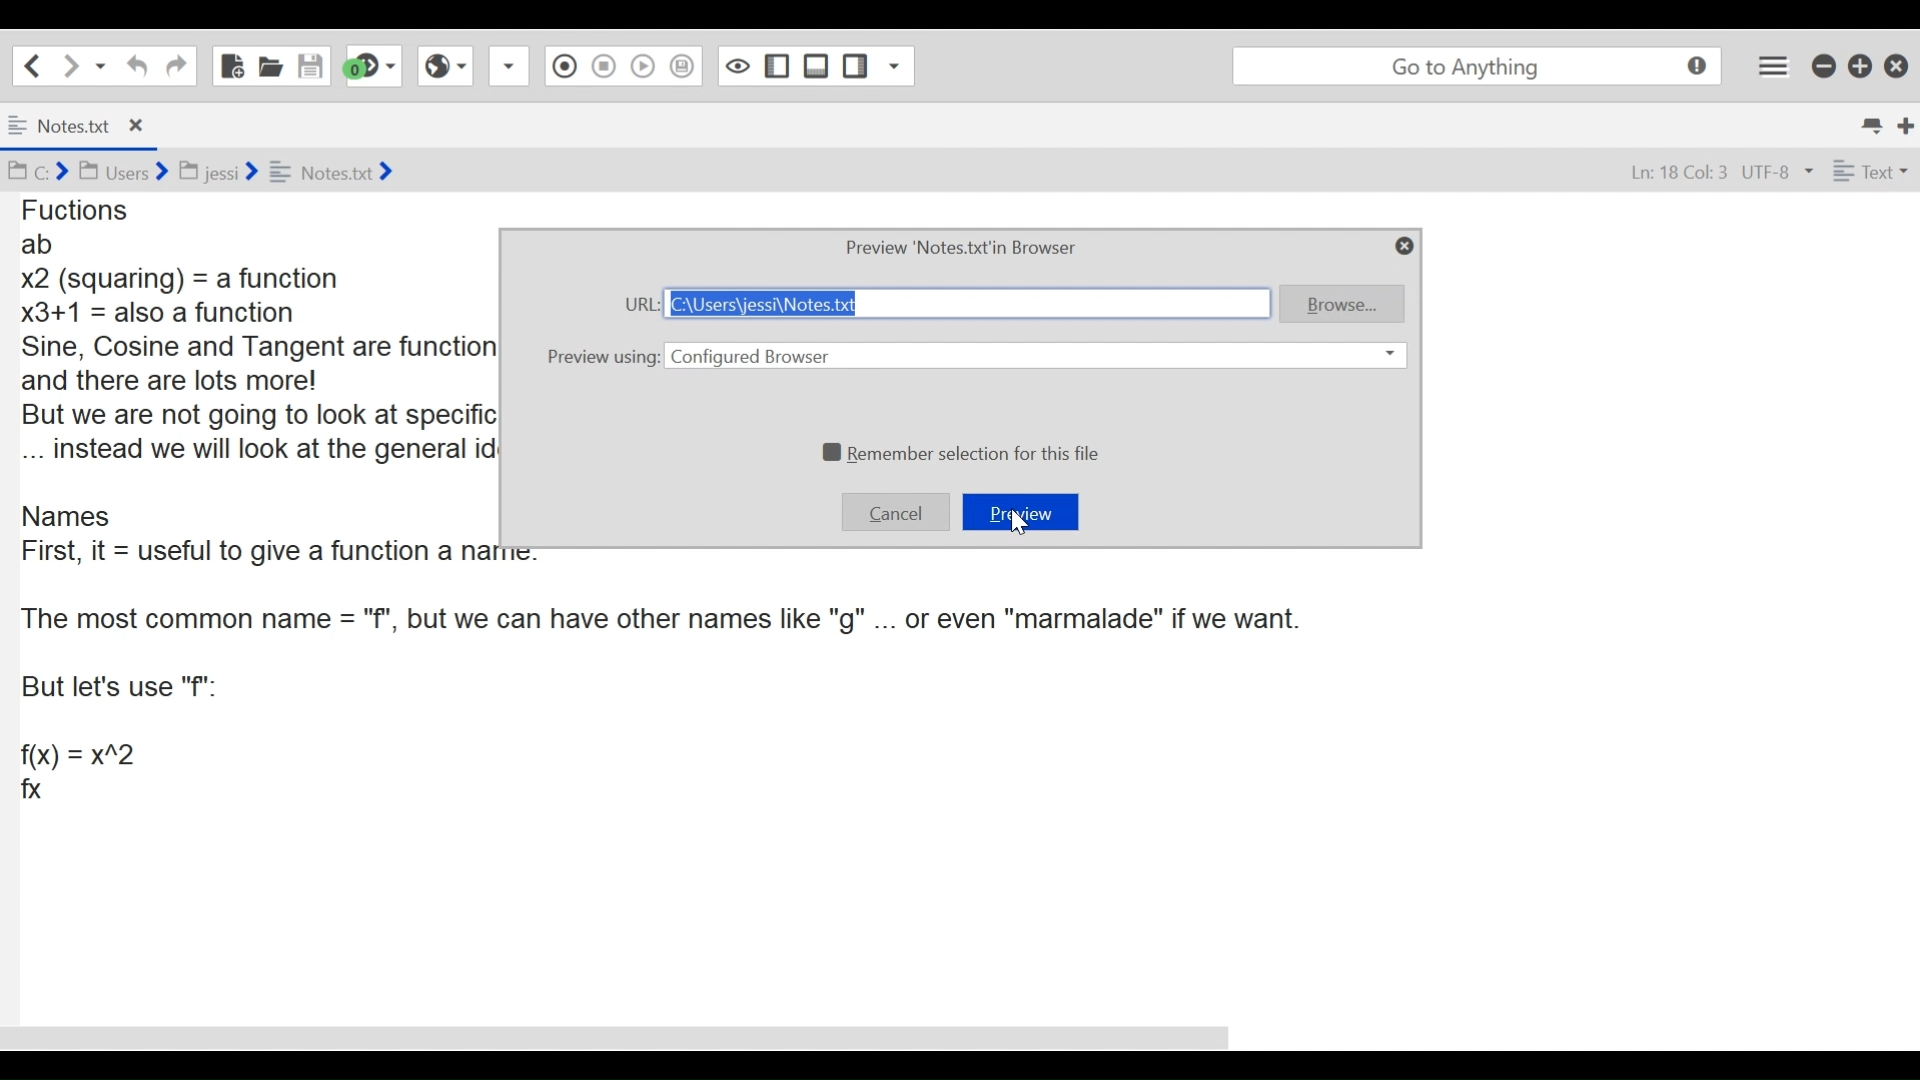 The image size is (1920, 1080). Describe the element at coordinates (60, 124) in the screenshot. I see `Notes.txt` at that location.